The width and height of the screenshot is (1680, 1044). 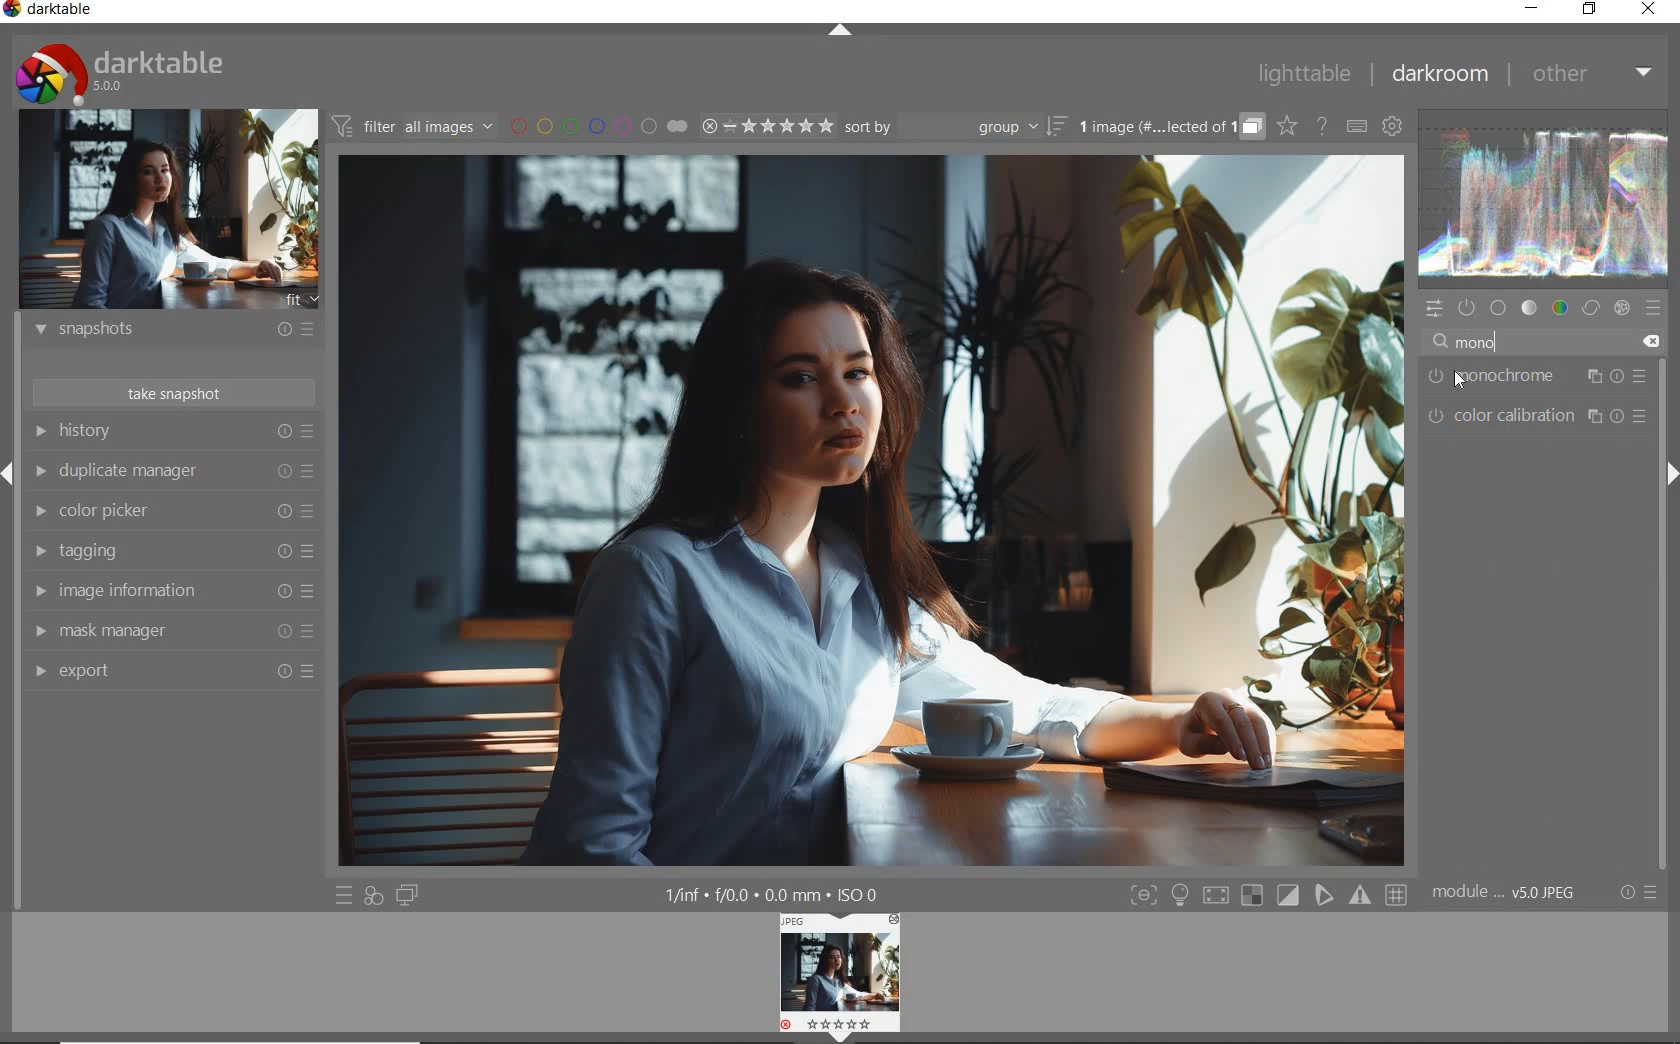 What do you see at coordinates (1590, 306) in the screenshot?
I see `correct` at bounding box center [1590, 306].